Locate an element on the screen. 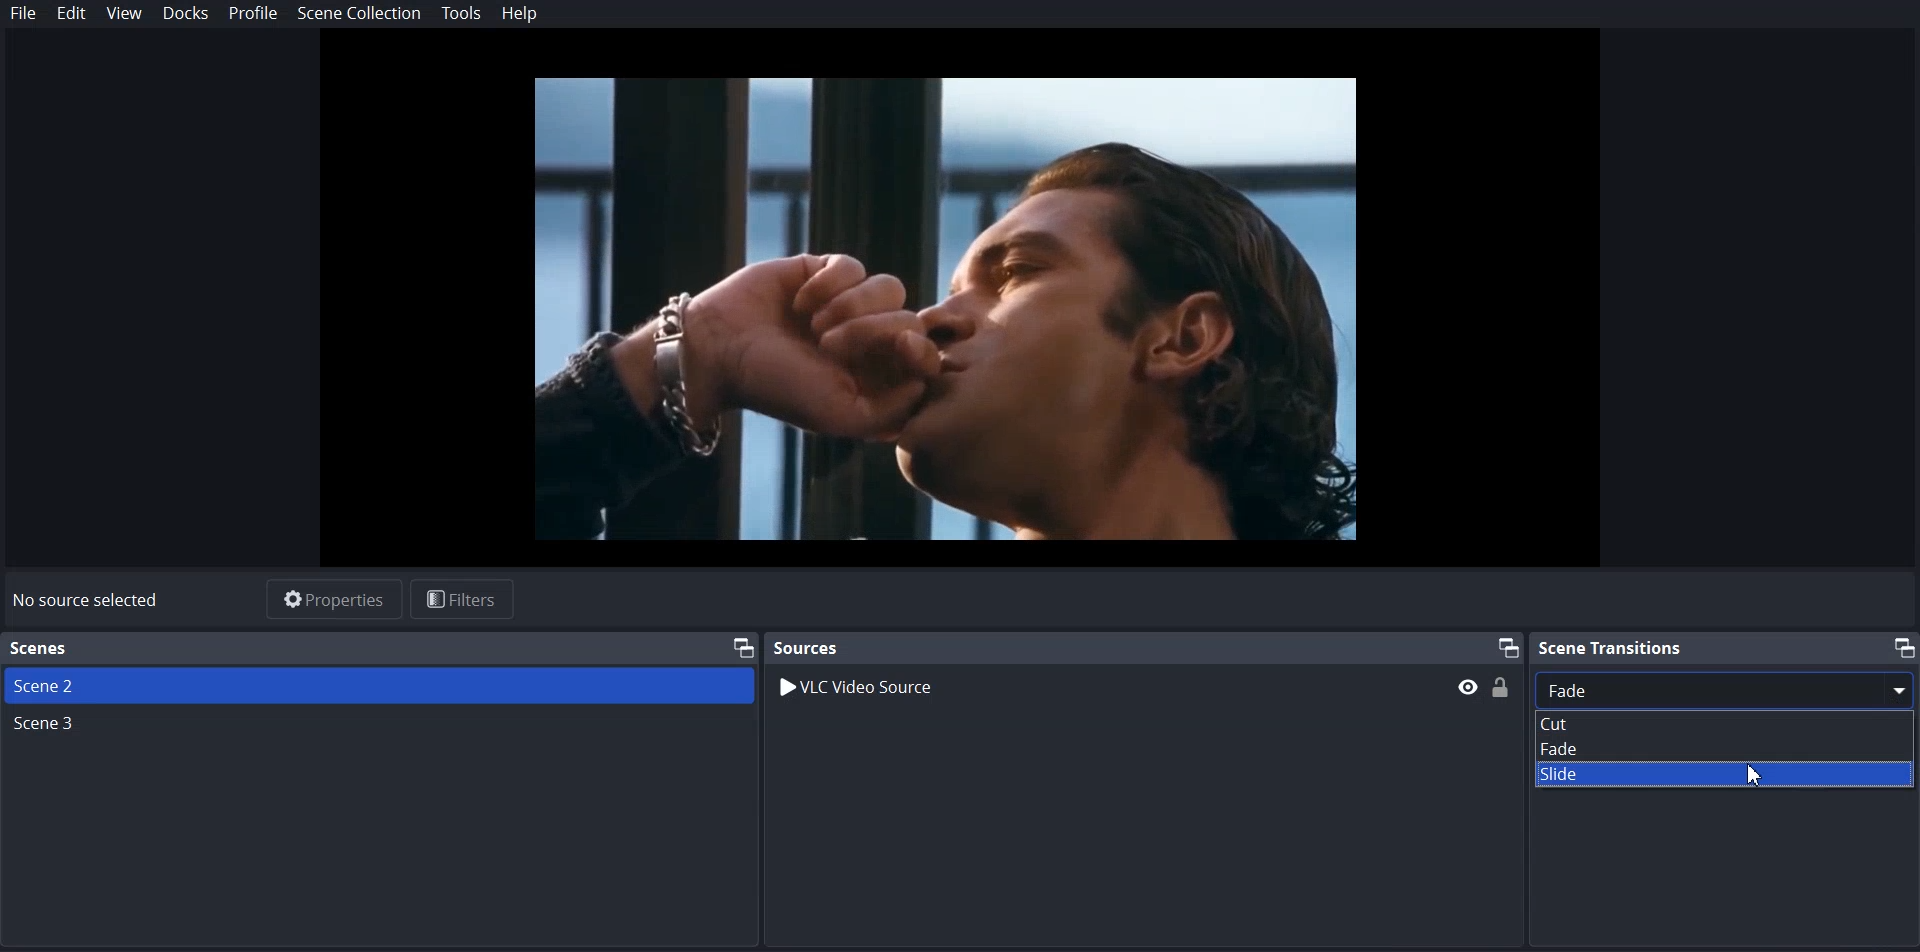 The width and height of the screenshot is (1920, 952). Tools is located at coordinates (462, 14).